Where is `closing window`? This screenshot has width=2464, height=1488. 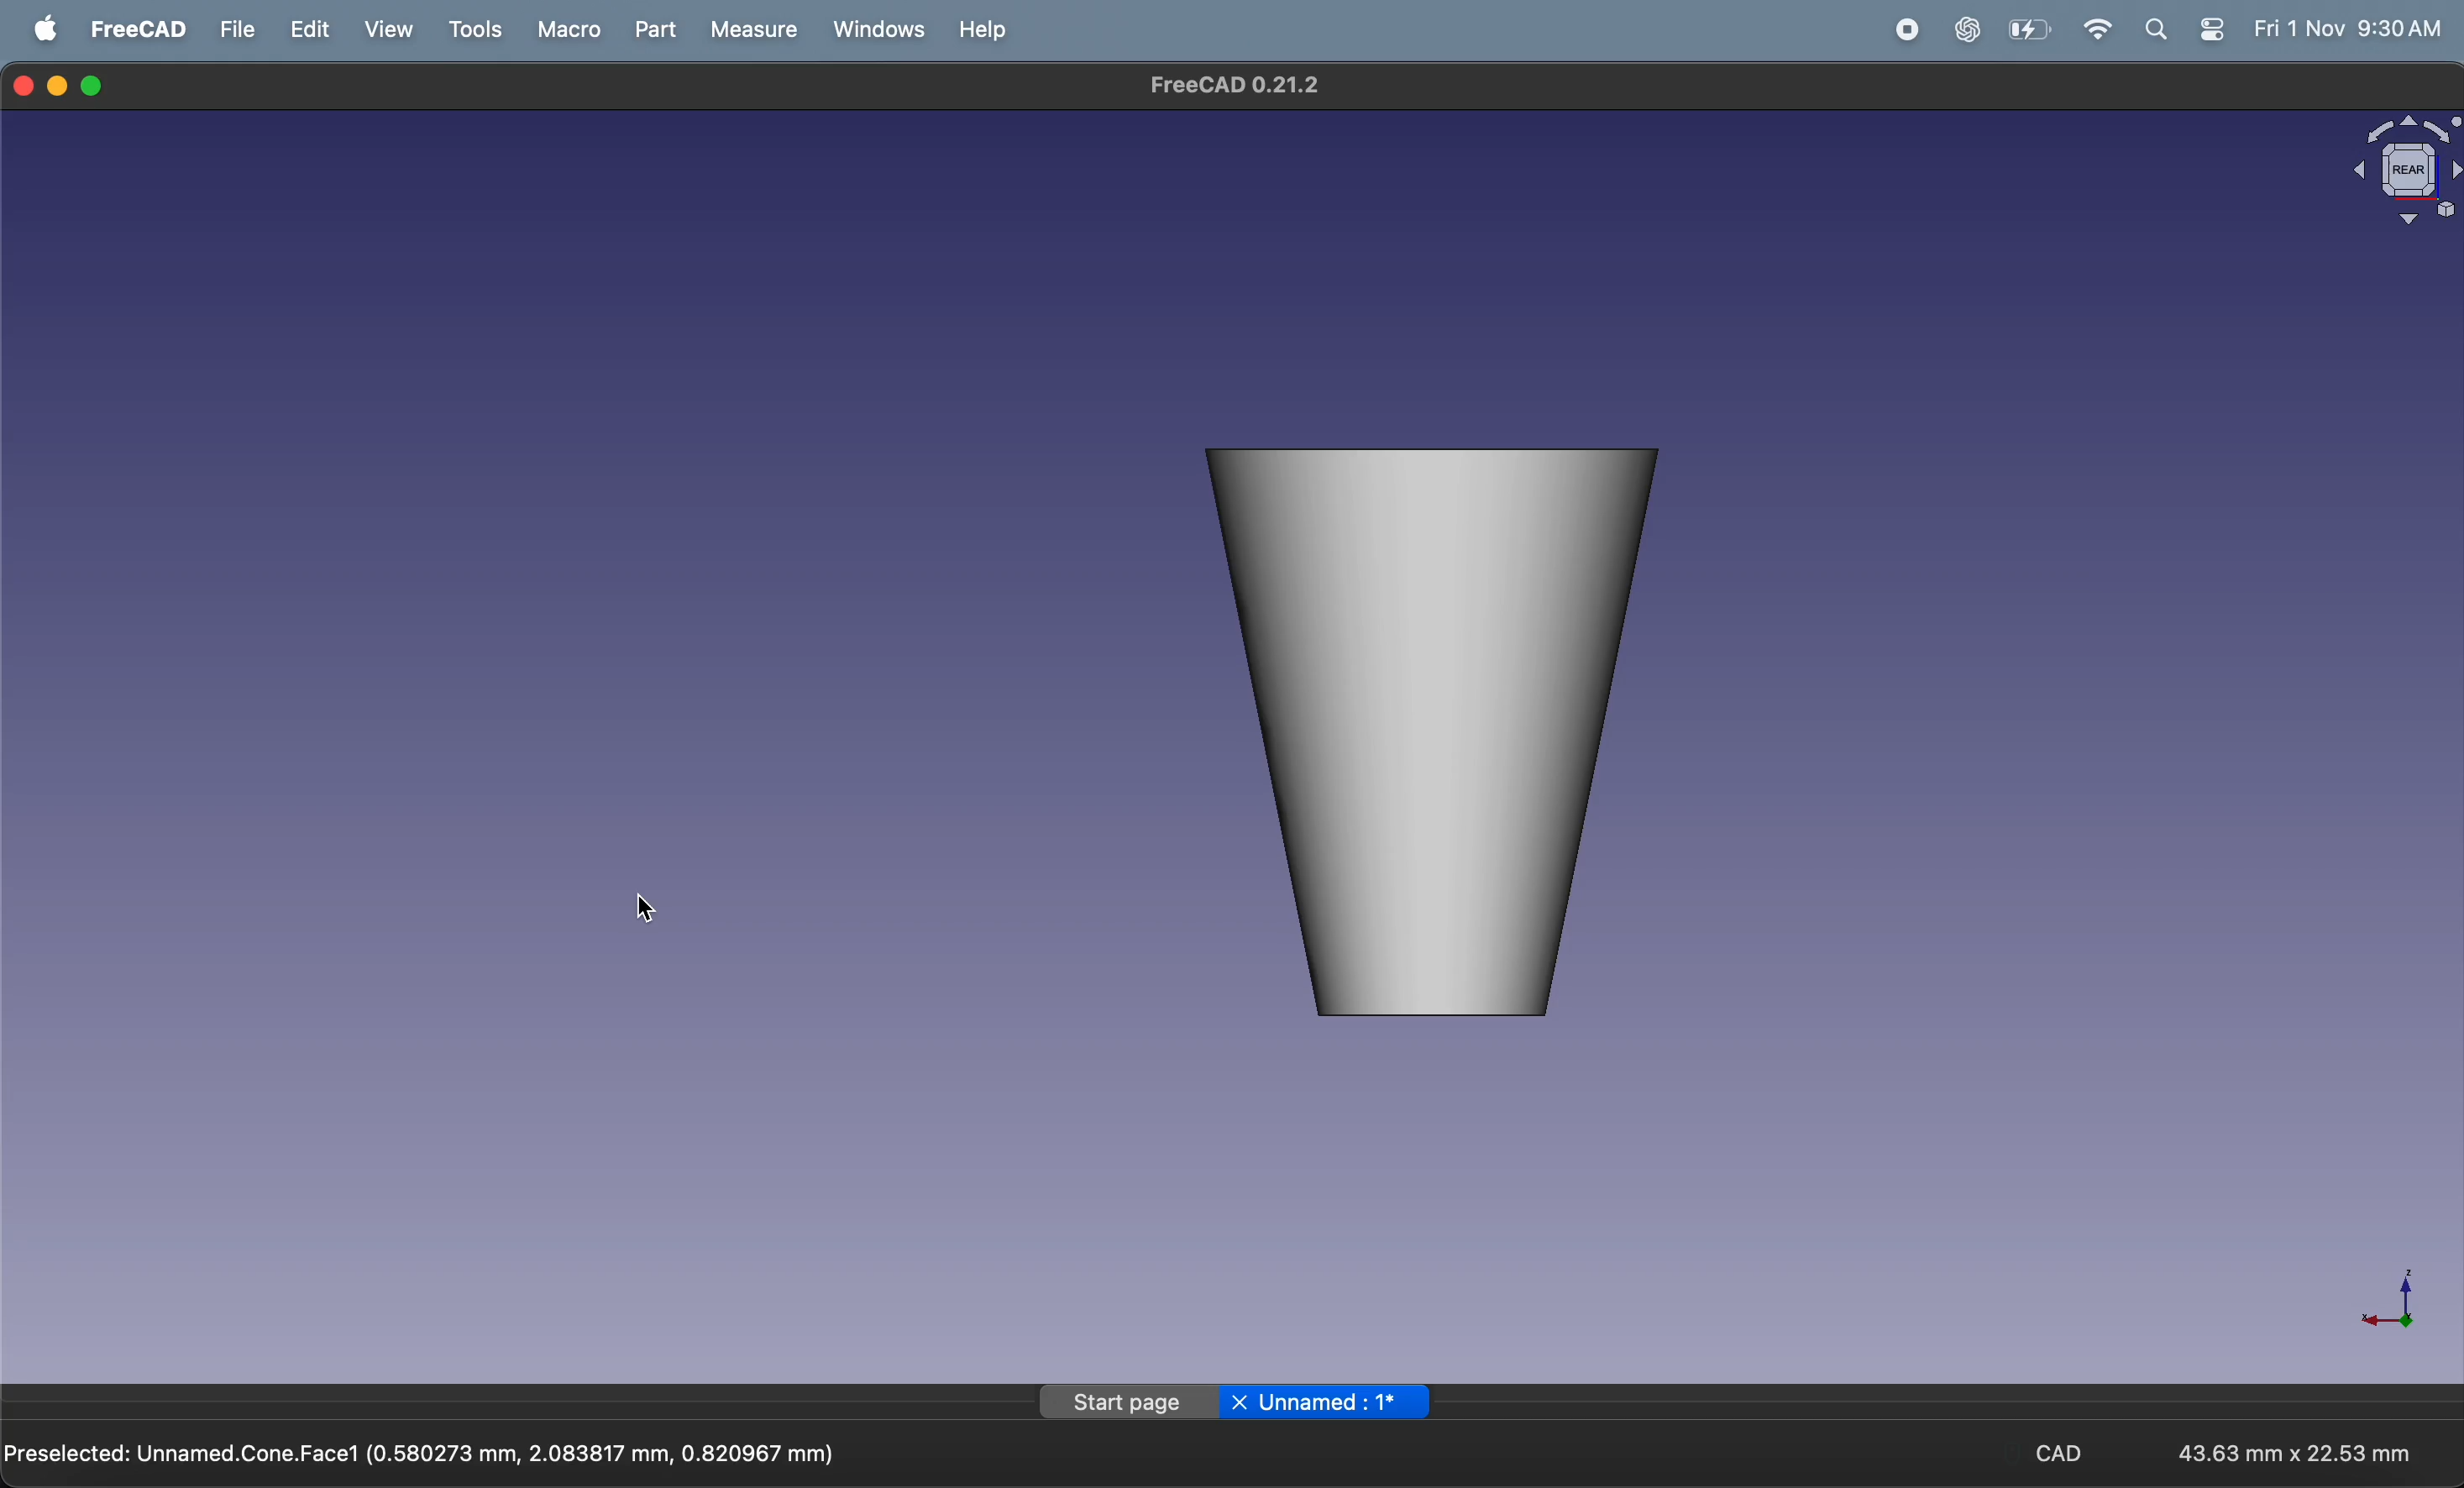
closing window is located at coordinates (24, 84).